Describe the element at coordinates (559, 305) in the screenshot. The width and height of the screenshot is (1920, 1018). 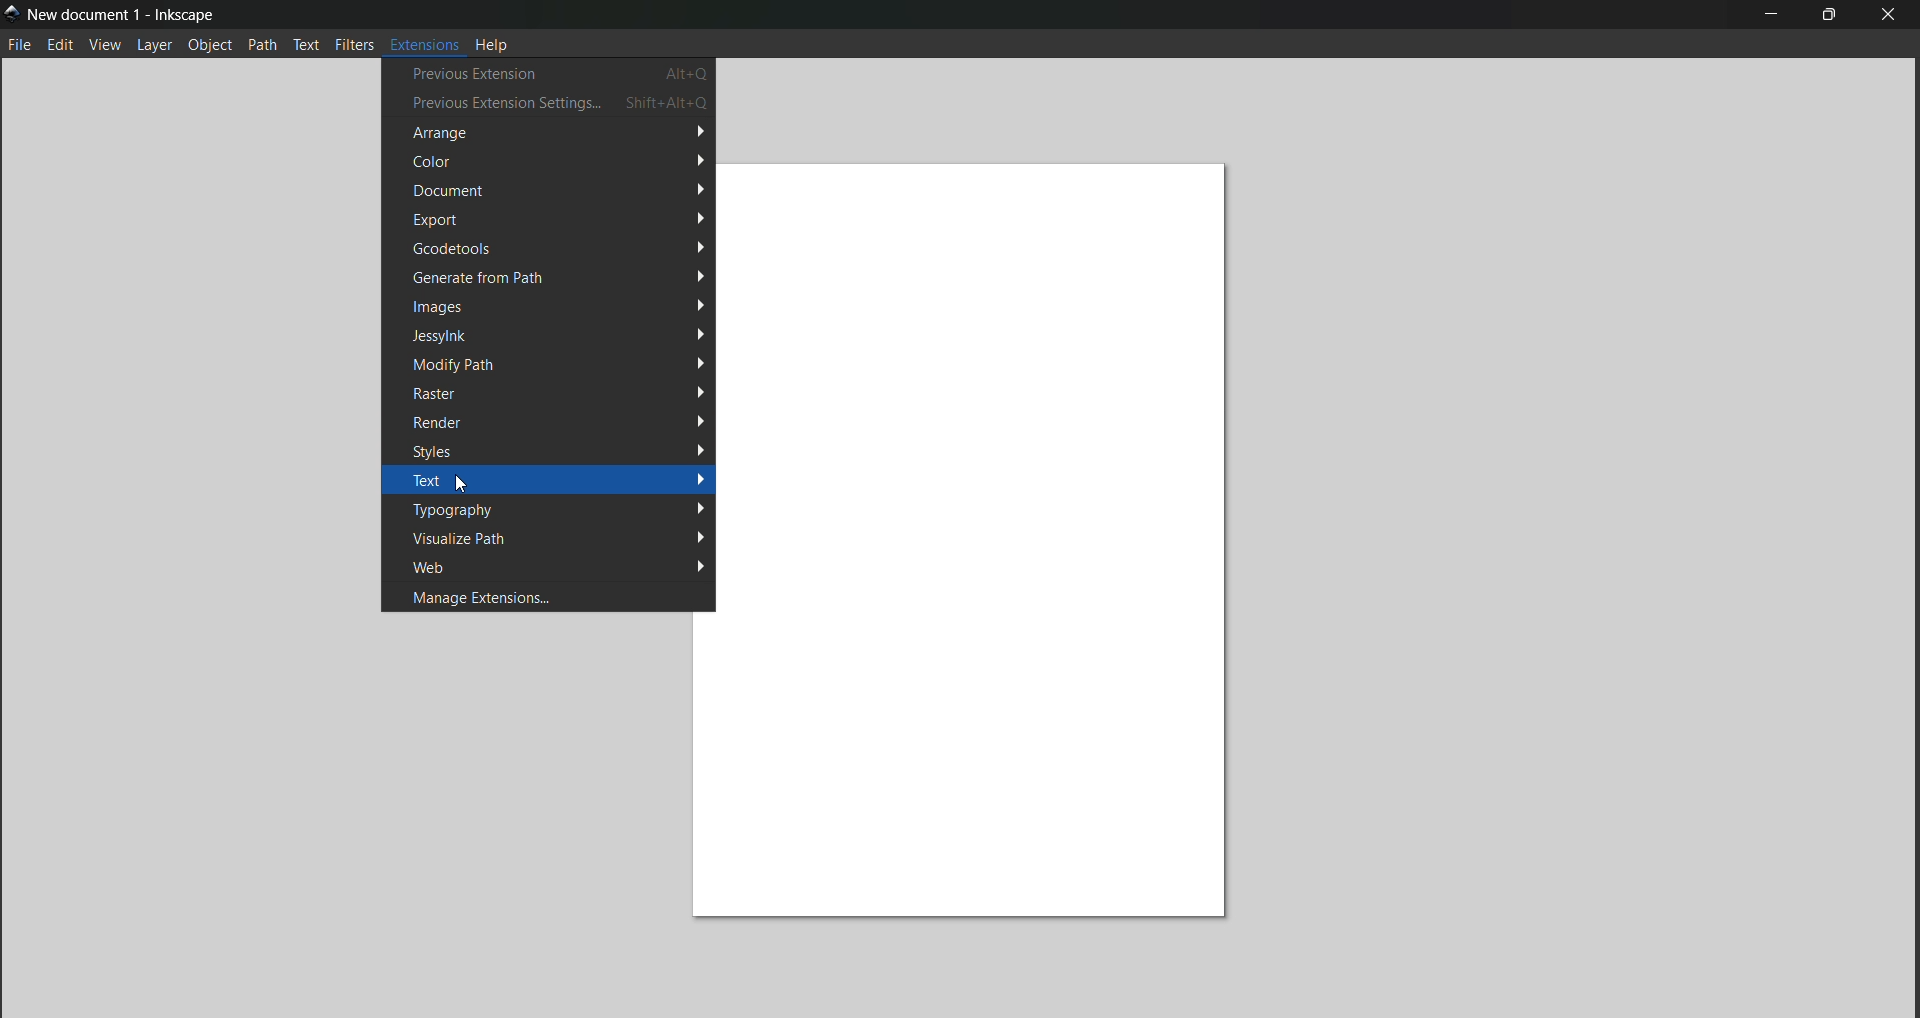
I see `images` at that location.